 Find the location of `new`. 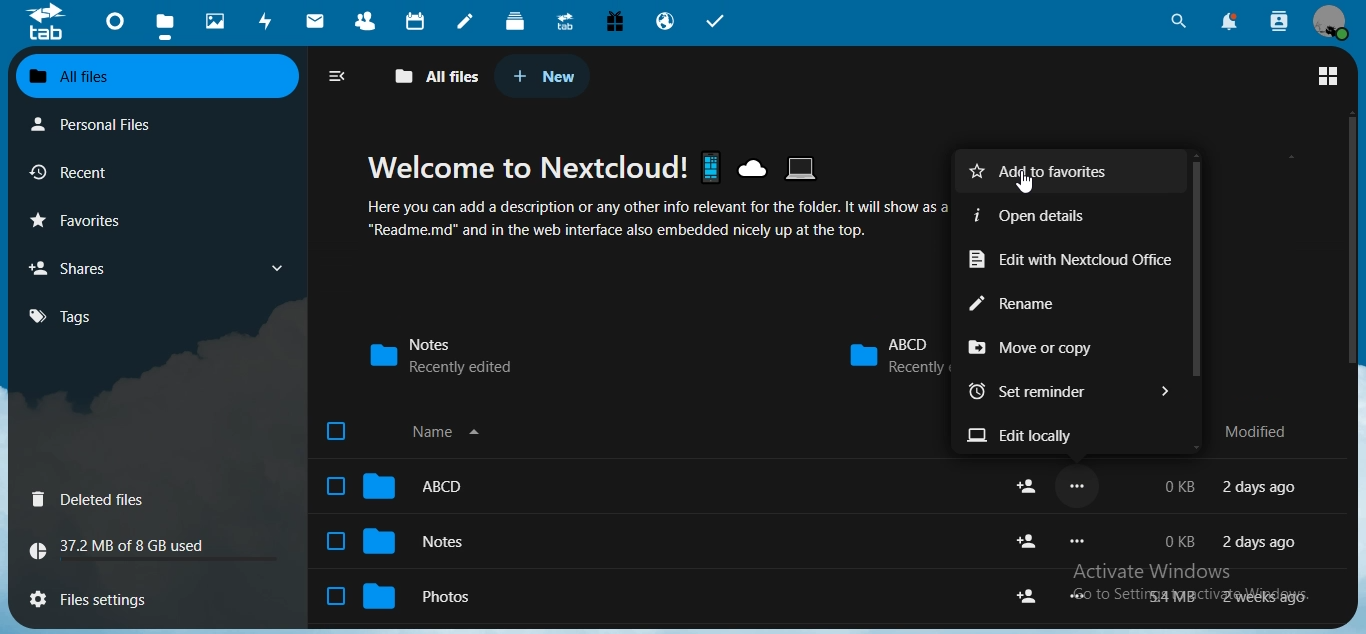

new is located at coordinates (540, 72).